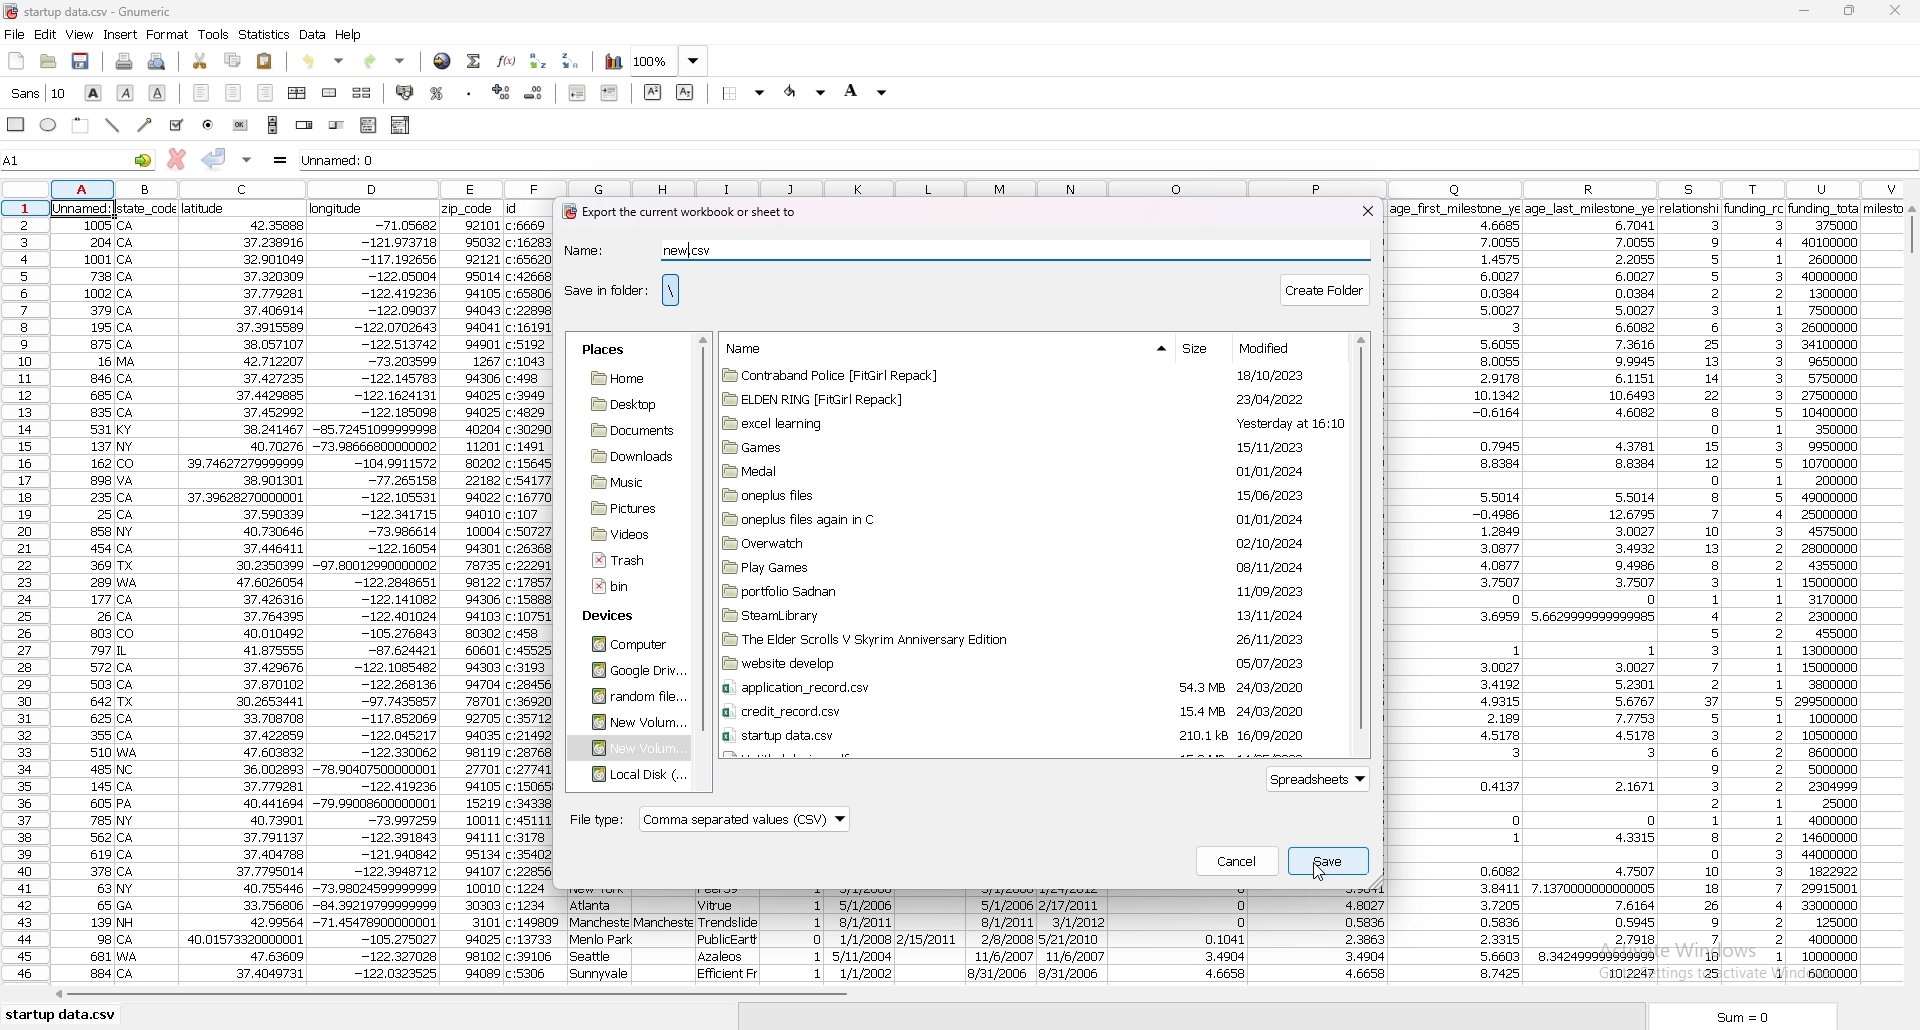 The height and width of the screenshot is (1030, 1920). What do you see at coordinates (297, 93) in the screenshot?
I see `centre horizontally` at bounding box center [297, 93].